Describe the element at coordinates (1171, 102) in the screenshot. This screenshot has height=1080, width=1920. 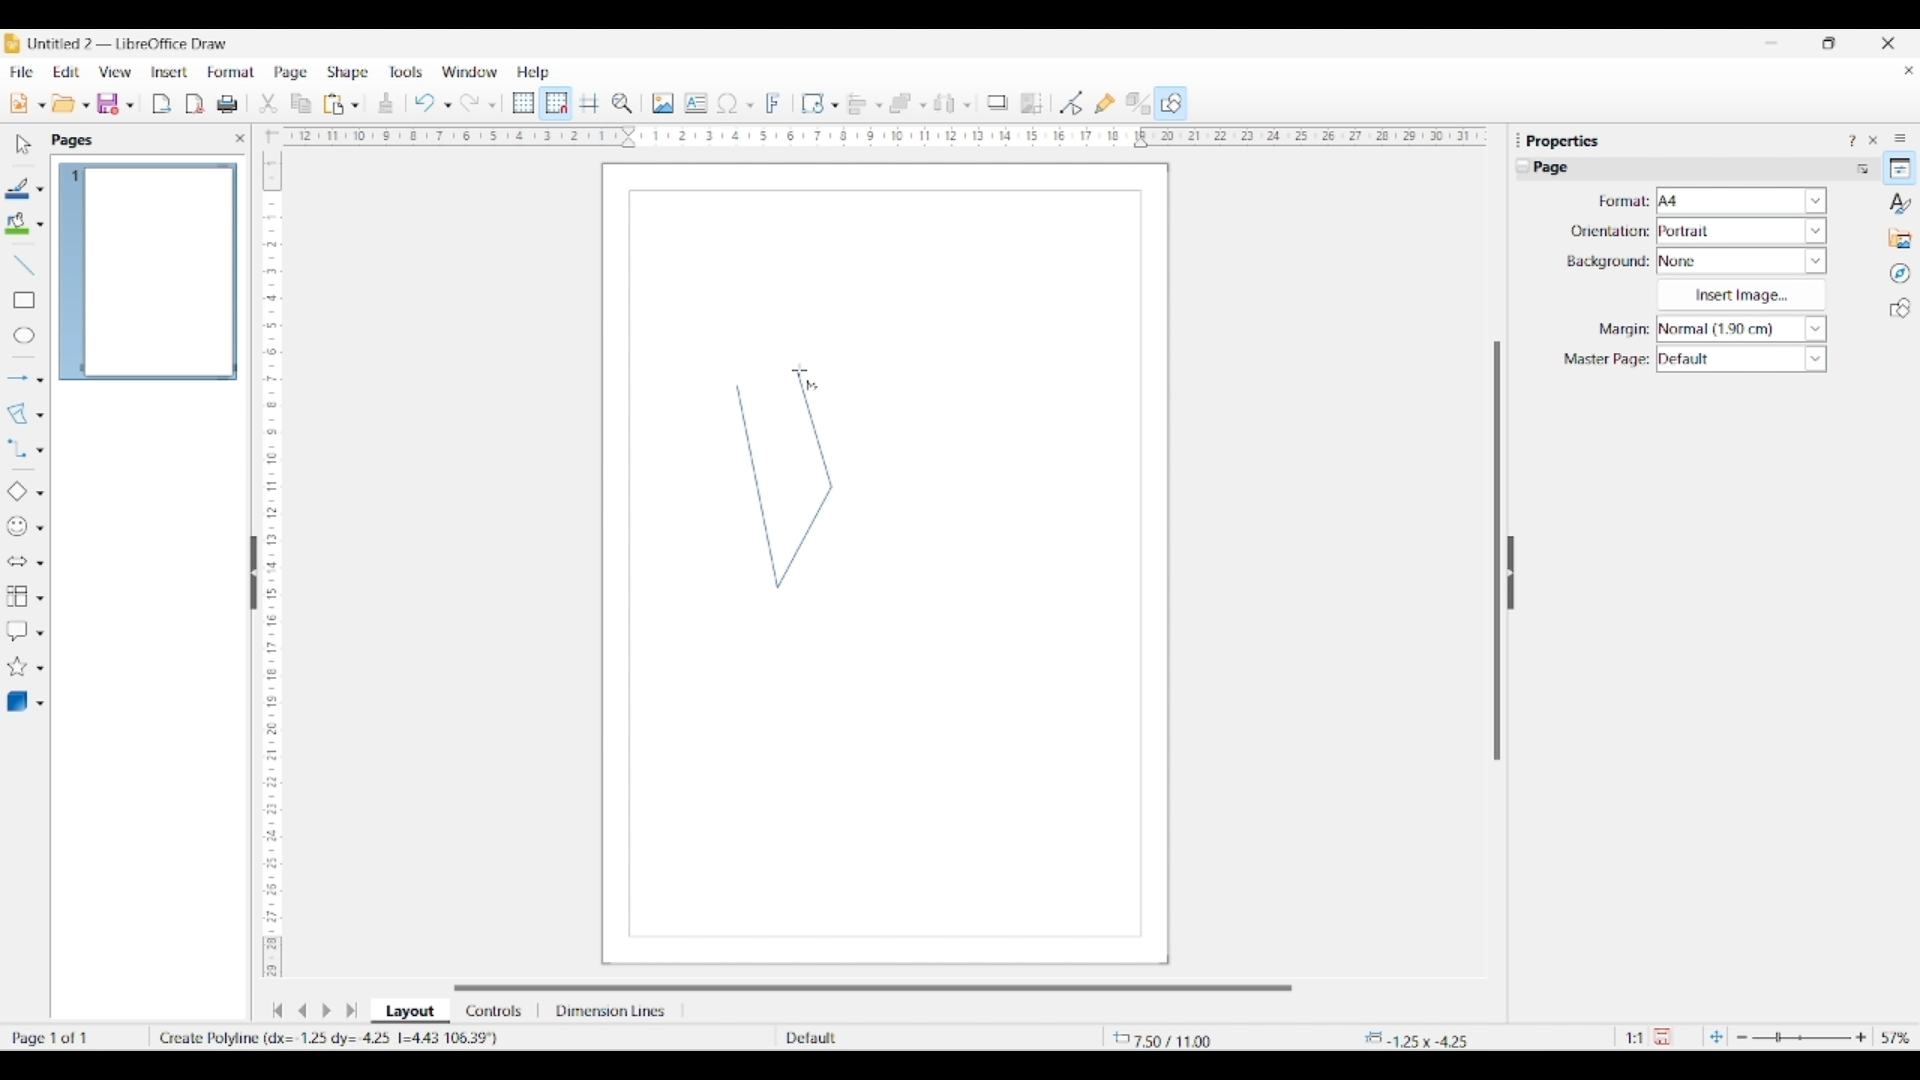
I see `Show draw functions` at that location.